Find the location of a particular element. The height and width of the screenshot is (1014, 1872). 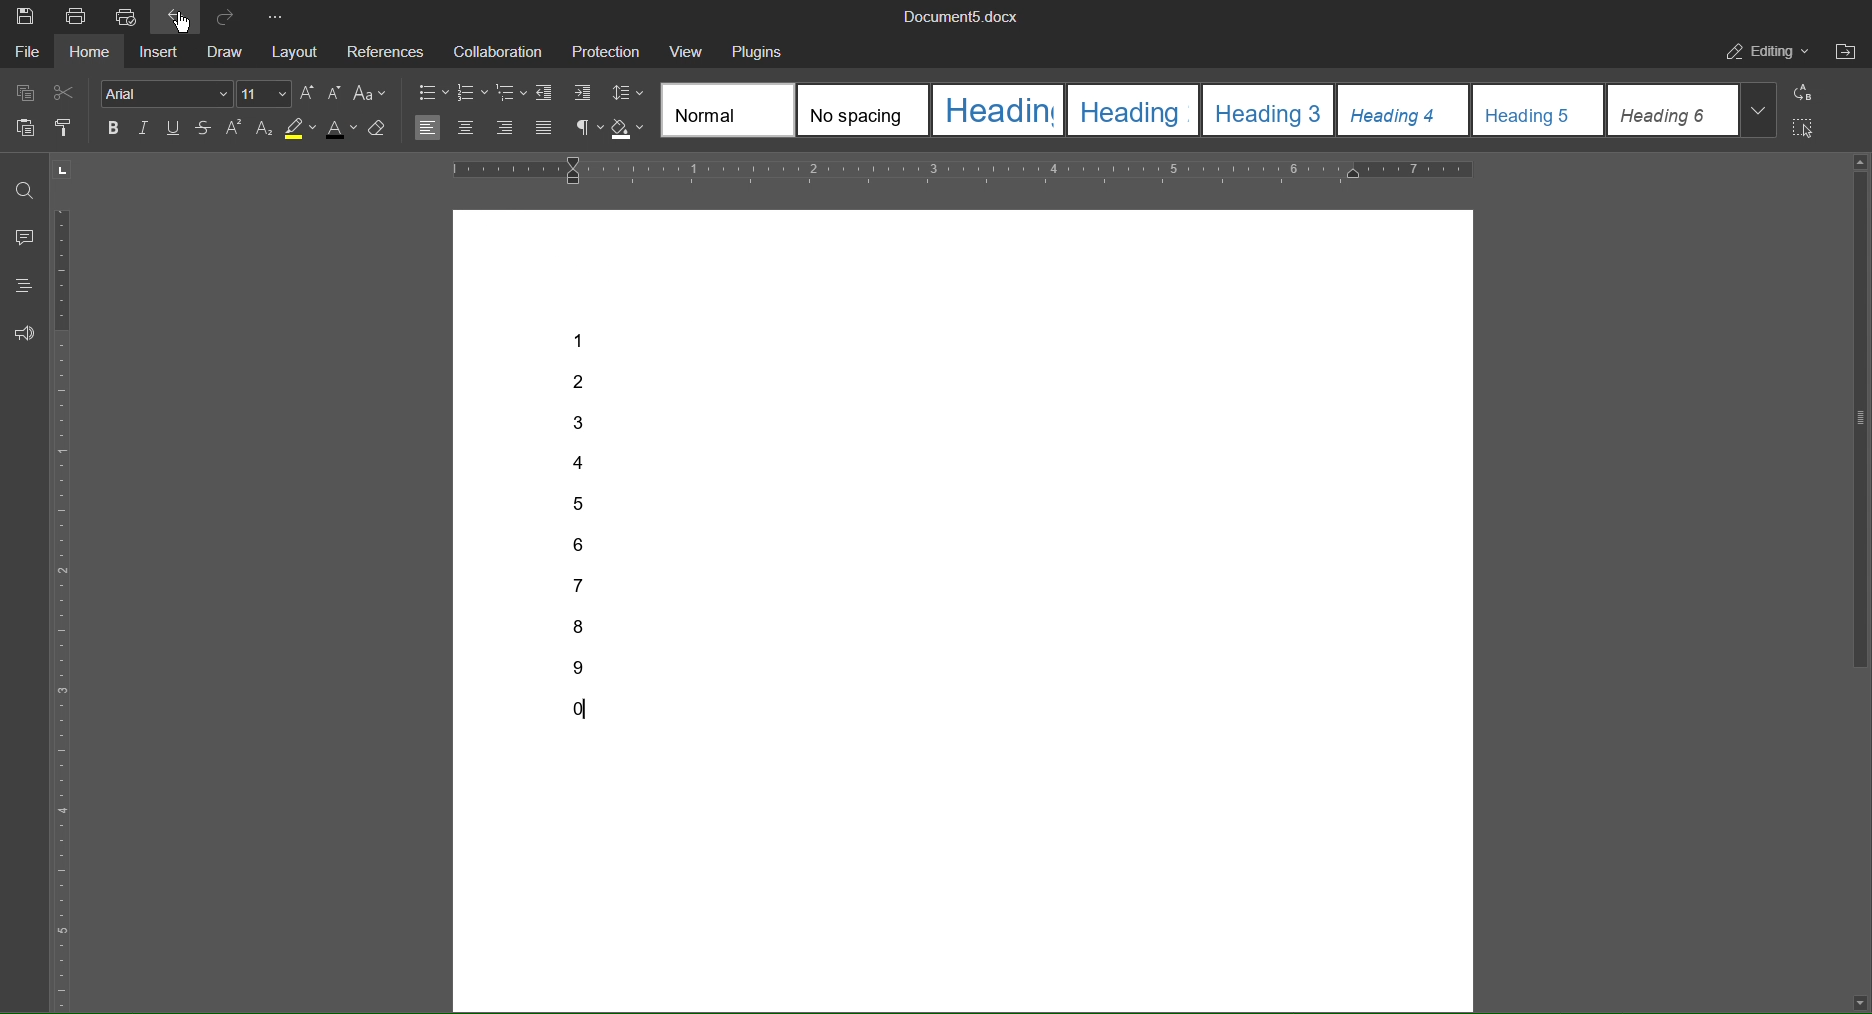

Font is located at coordinates (167, 93).